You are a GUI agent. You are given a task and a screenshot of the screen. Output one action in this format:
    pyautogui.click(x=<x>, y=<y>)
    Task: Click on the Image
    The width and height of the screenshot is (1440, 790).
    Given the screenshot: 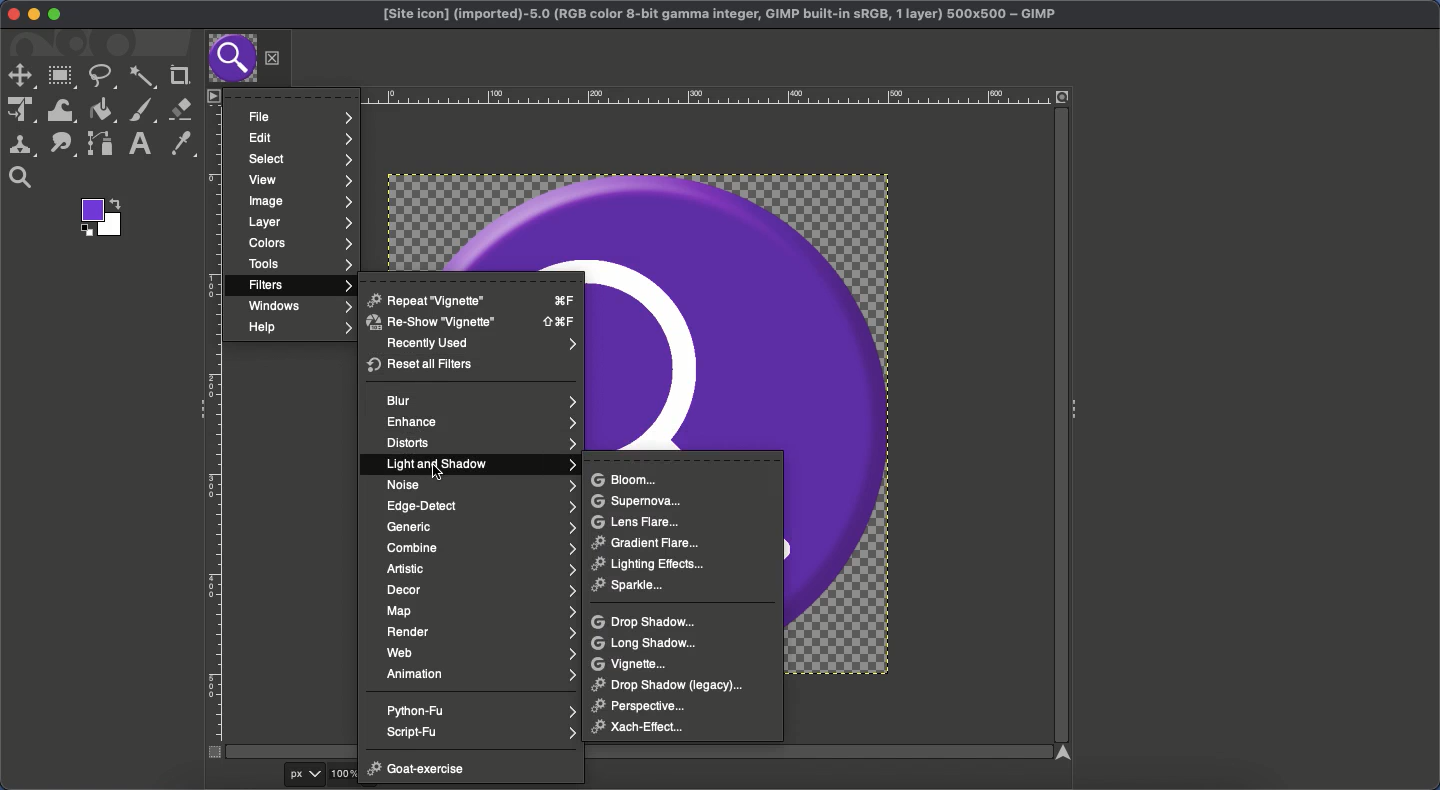 What is the action you would take?
    pyautogui.click(x=859, y=422)
    